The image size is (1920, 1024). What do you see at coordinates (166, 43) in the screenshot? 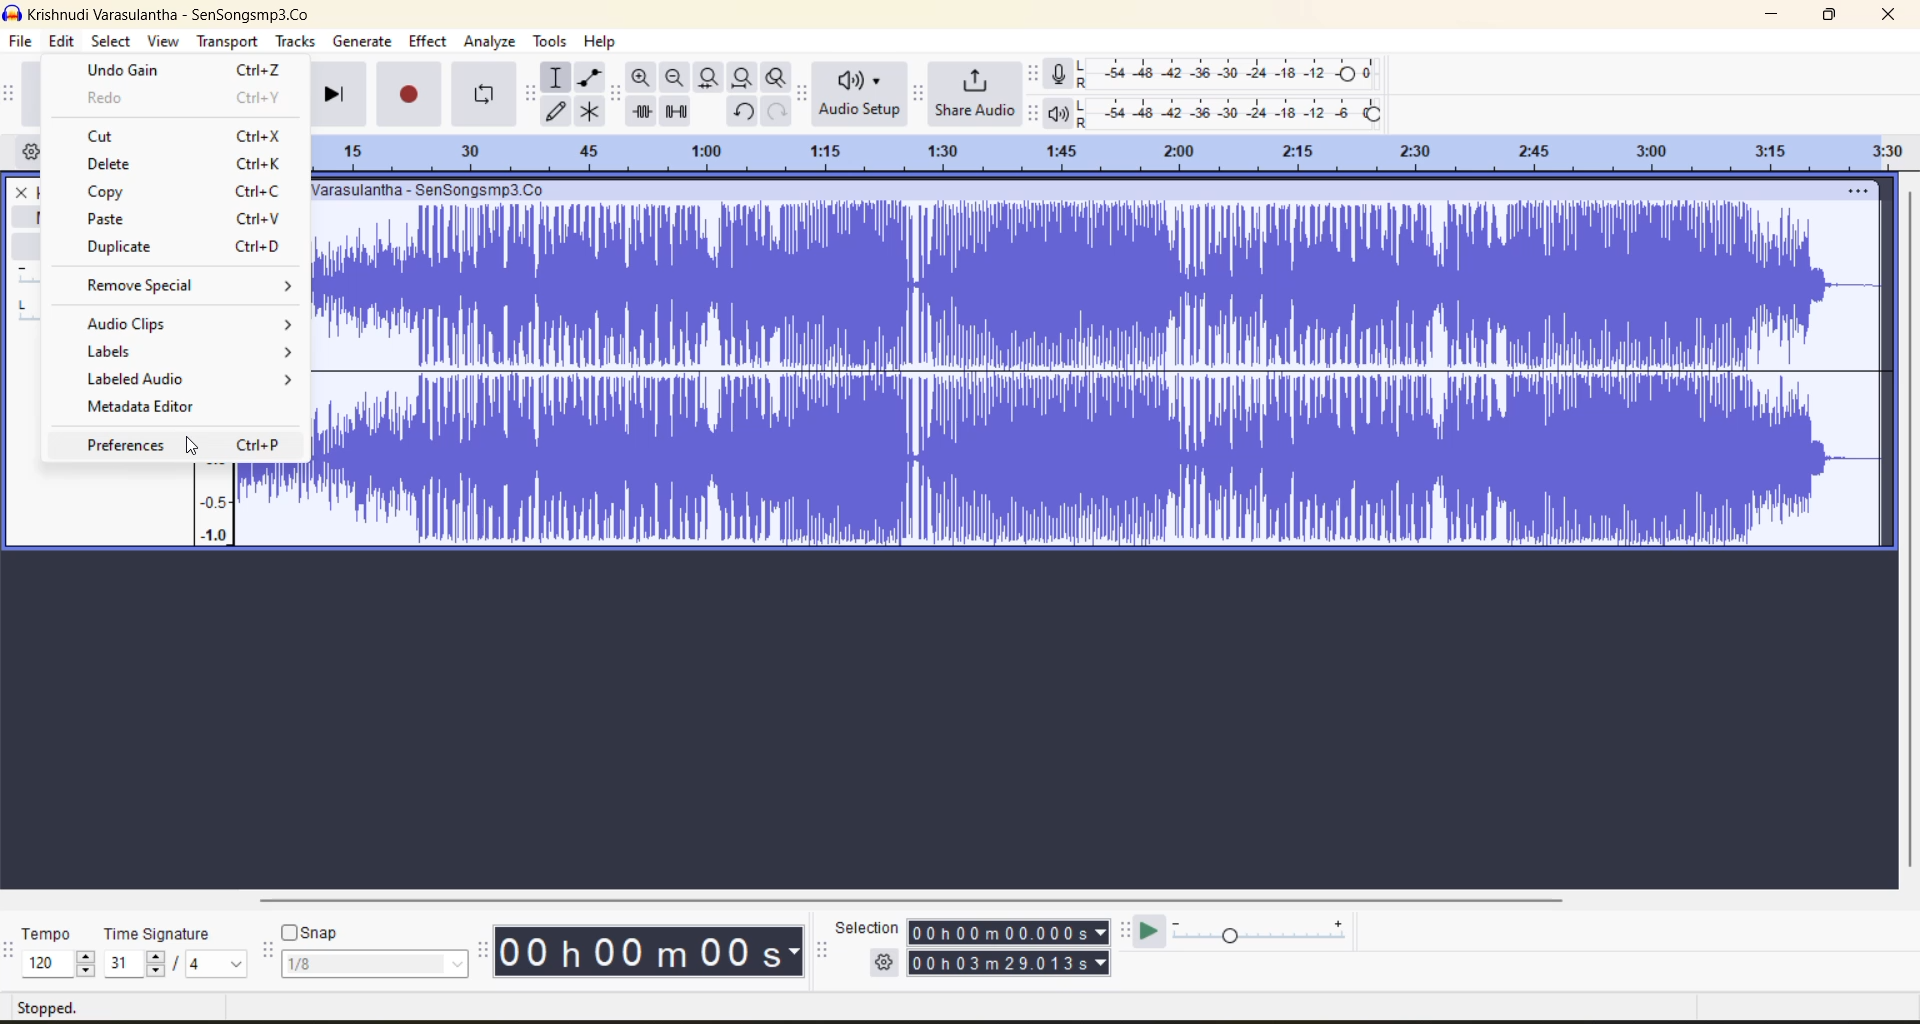
I see `view` at bounding box center [166, 43].